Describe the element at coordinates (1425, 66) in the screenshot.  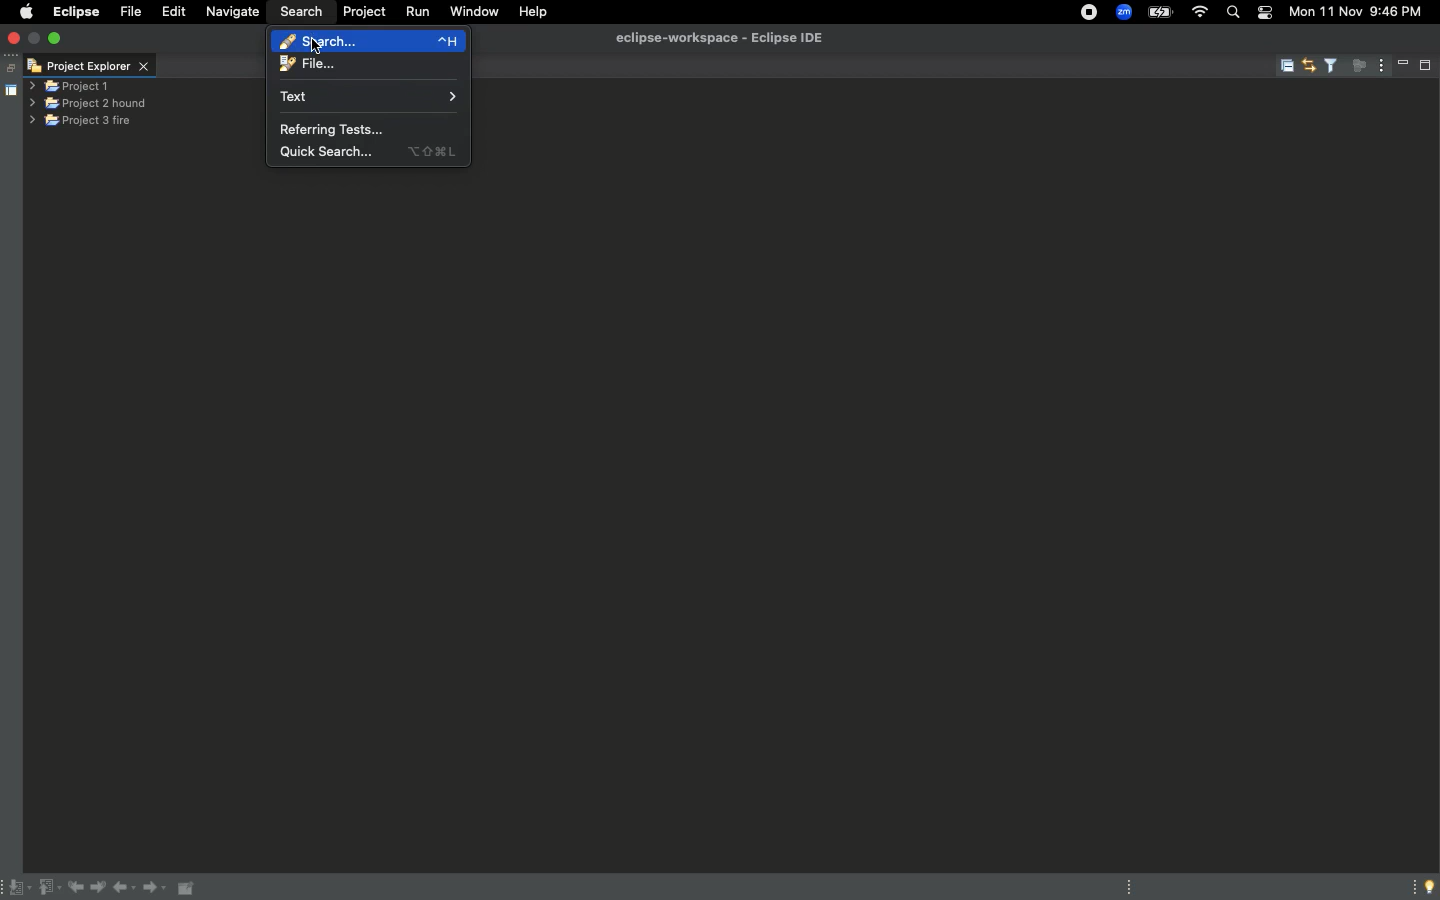
I see `Maximize` at that location.